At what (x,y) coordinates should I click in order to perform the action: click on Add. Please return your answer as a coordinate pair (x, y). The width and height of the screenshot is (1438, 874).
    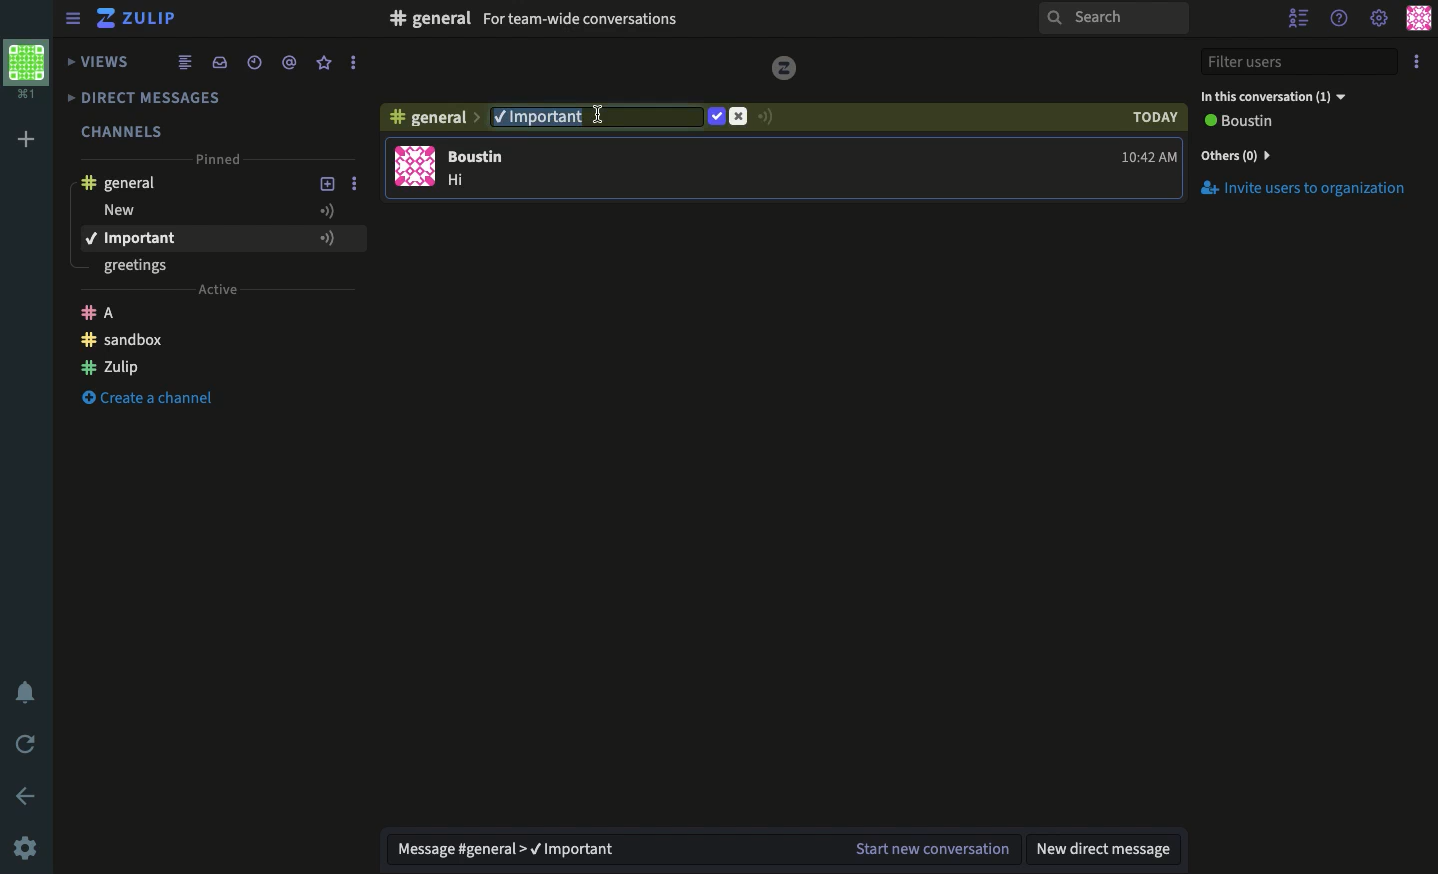
    Looking at the image, I should click on (328, 209).